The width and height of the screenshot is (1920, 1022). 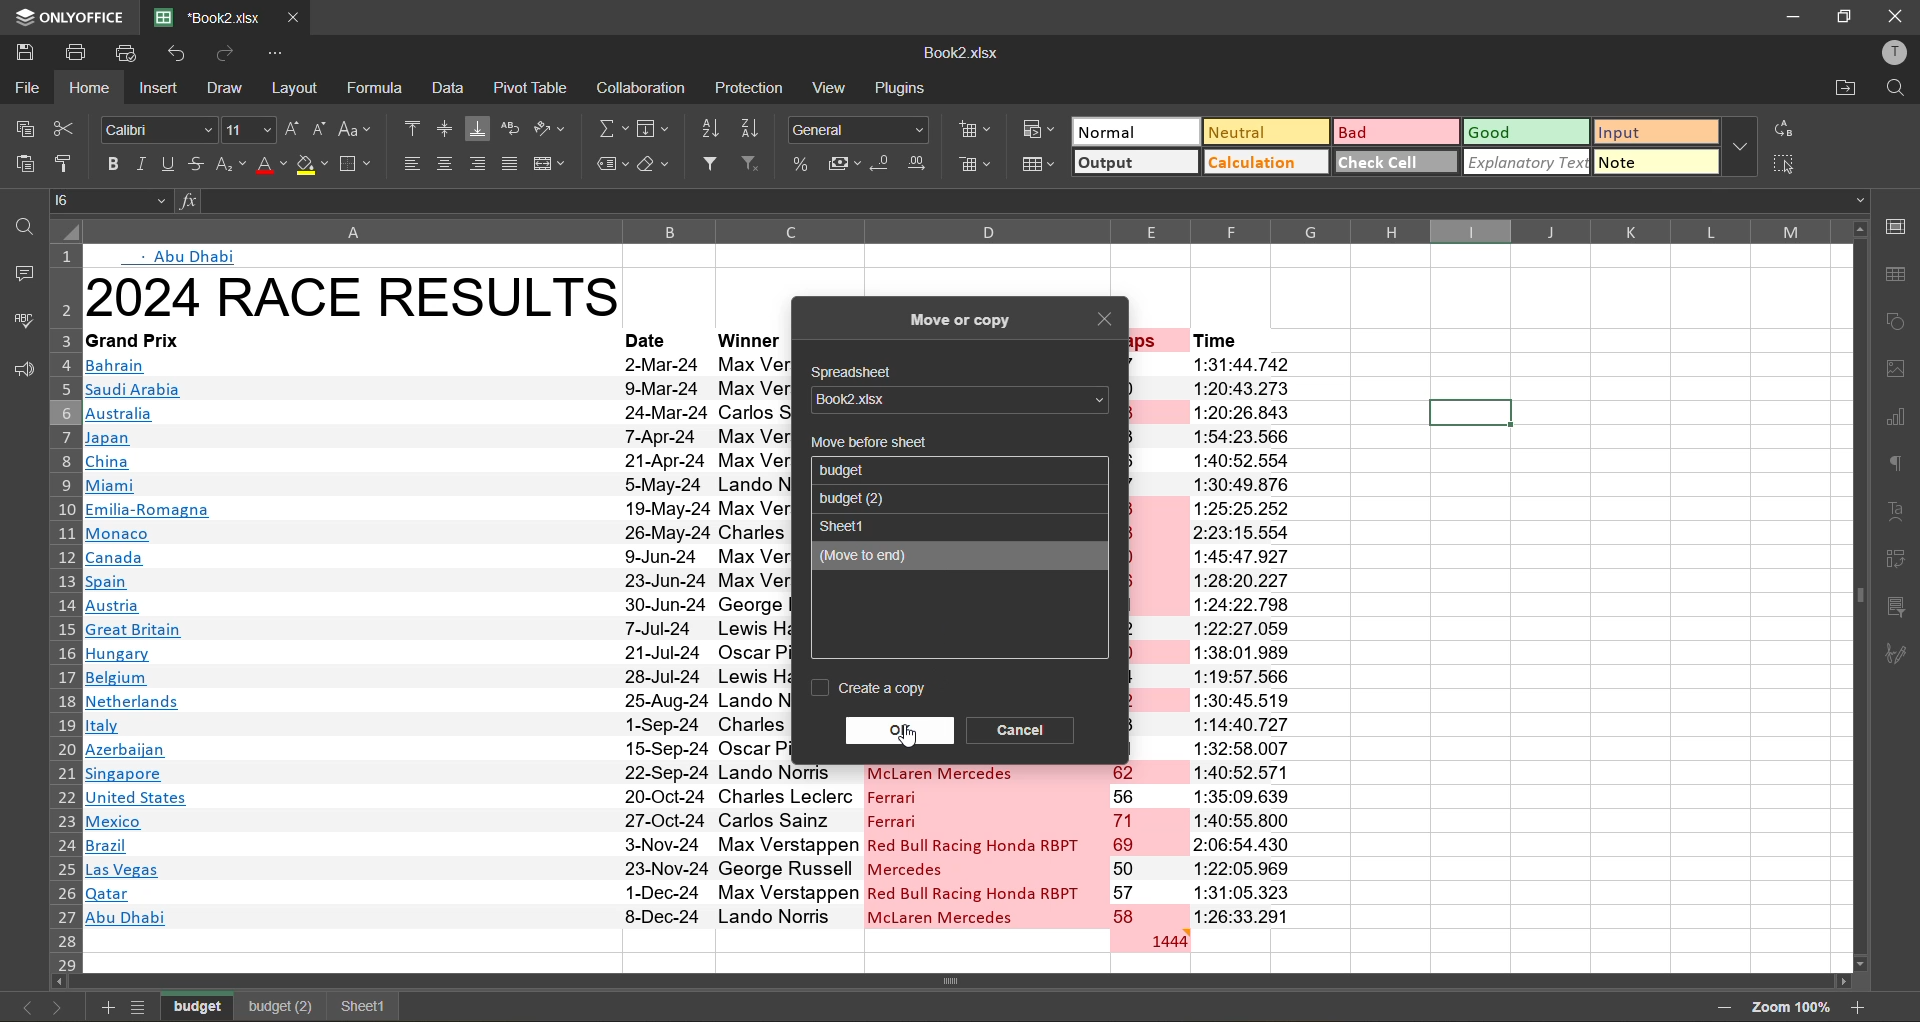 I want to click on align bottom, so click(x=478, y=127).